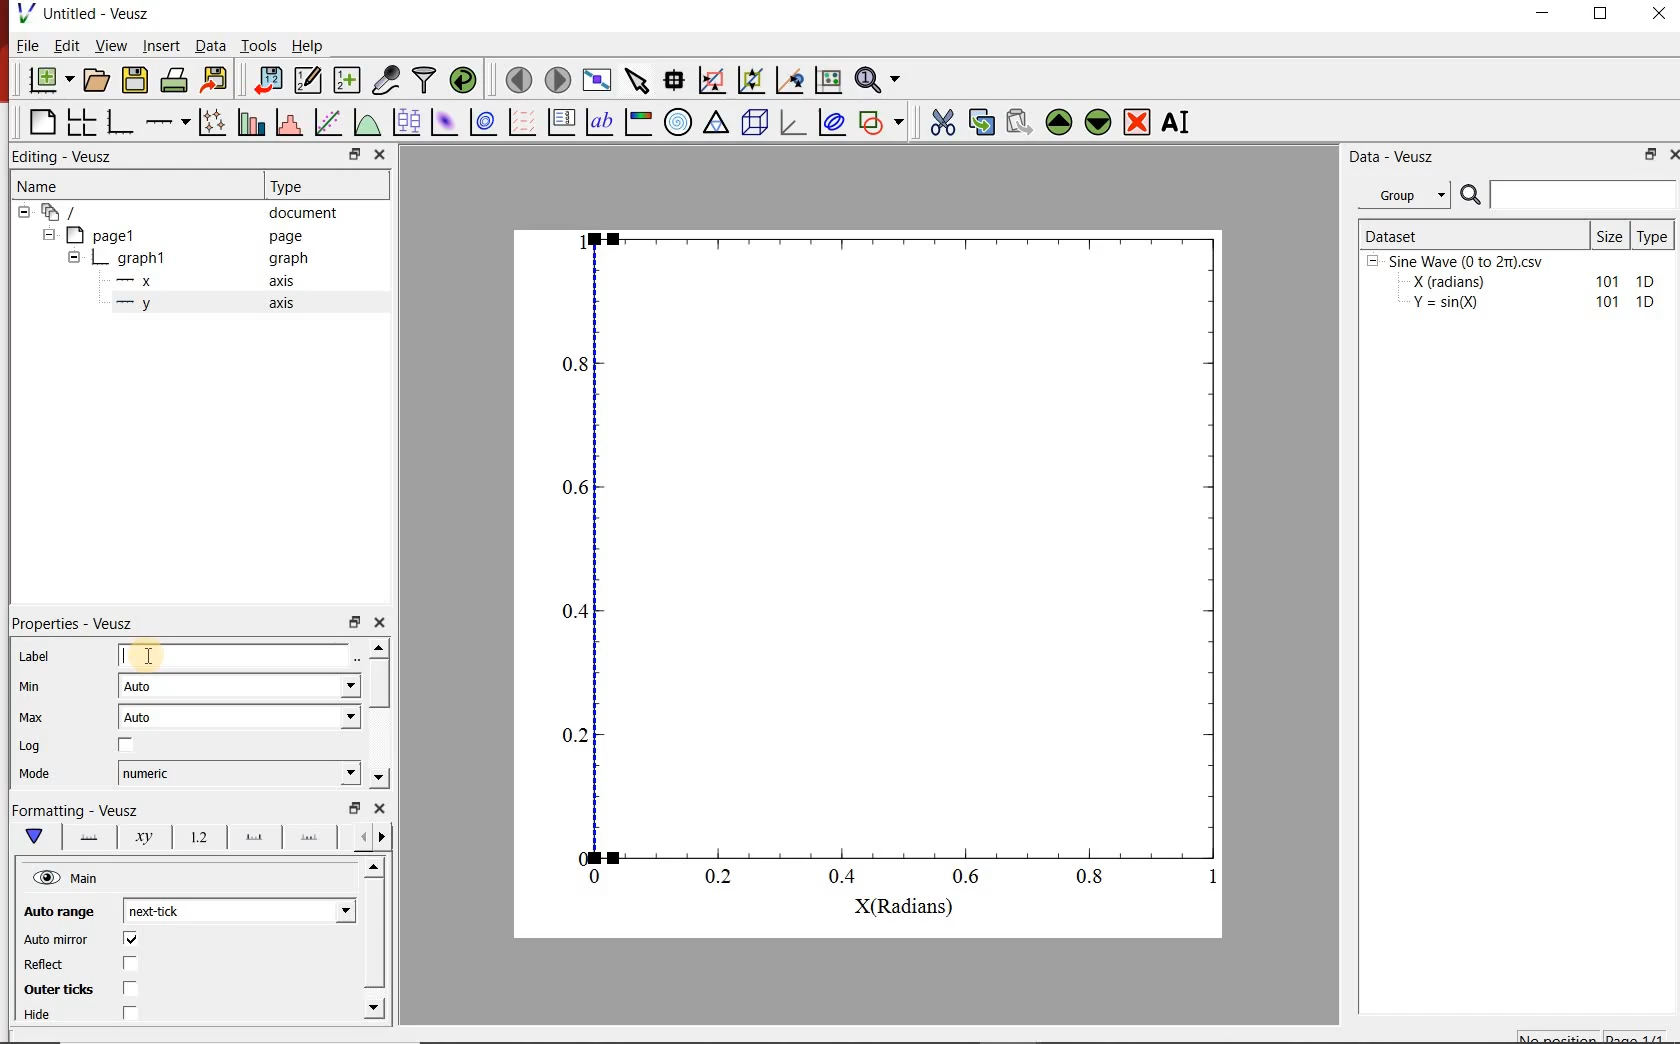 This screenshot has width=1680, height=1044. Describe the element at coordinates (828, 79) in the screenshot. I see `click to reset graphs` at that location.